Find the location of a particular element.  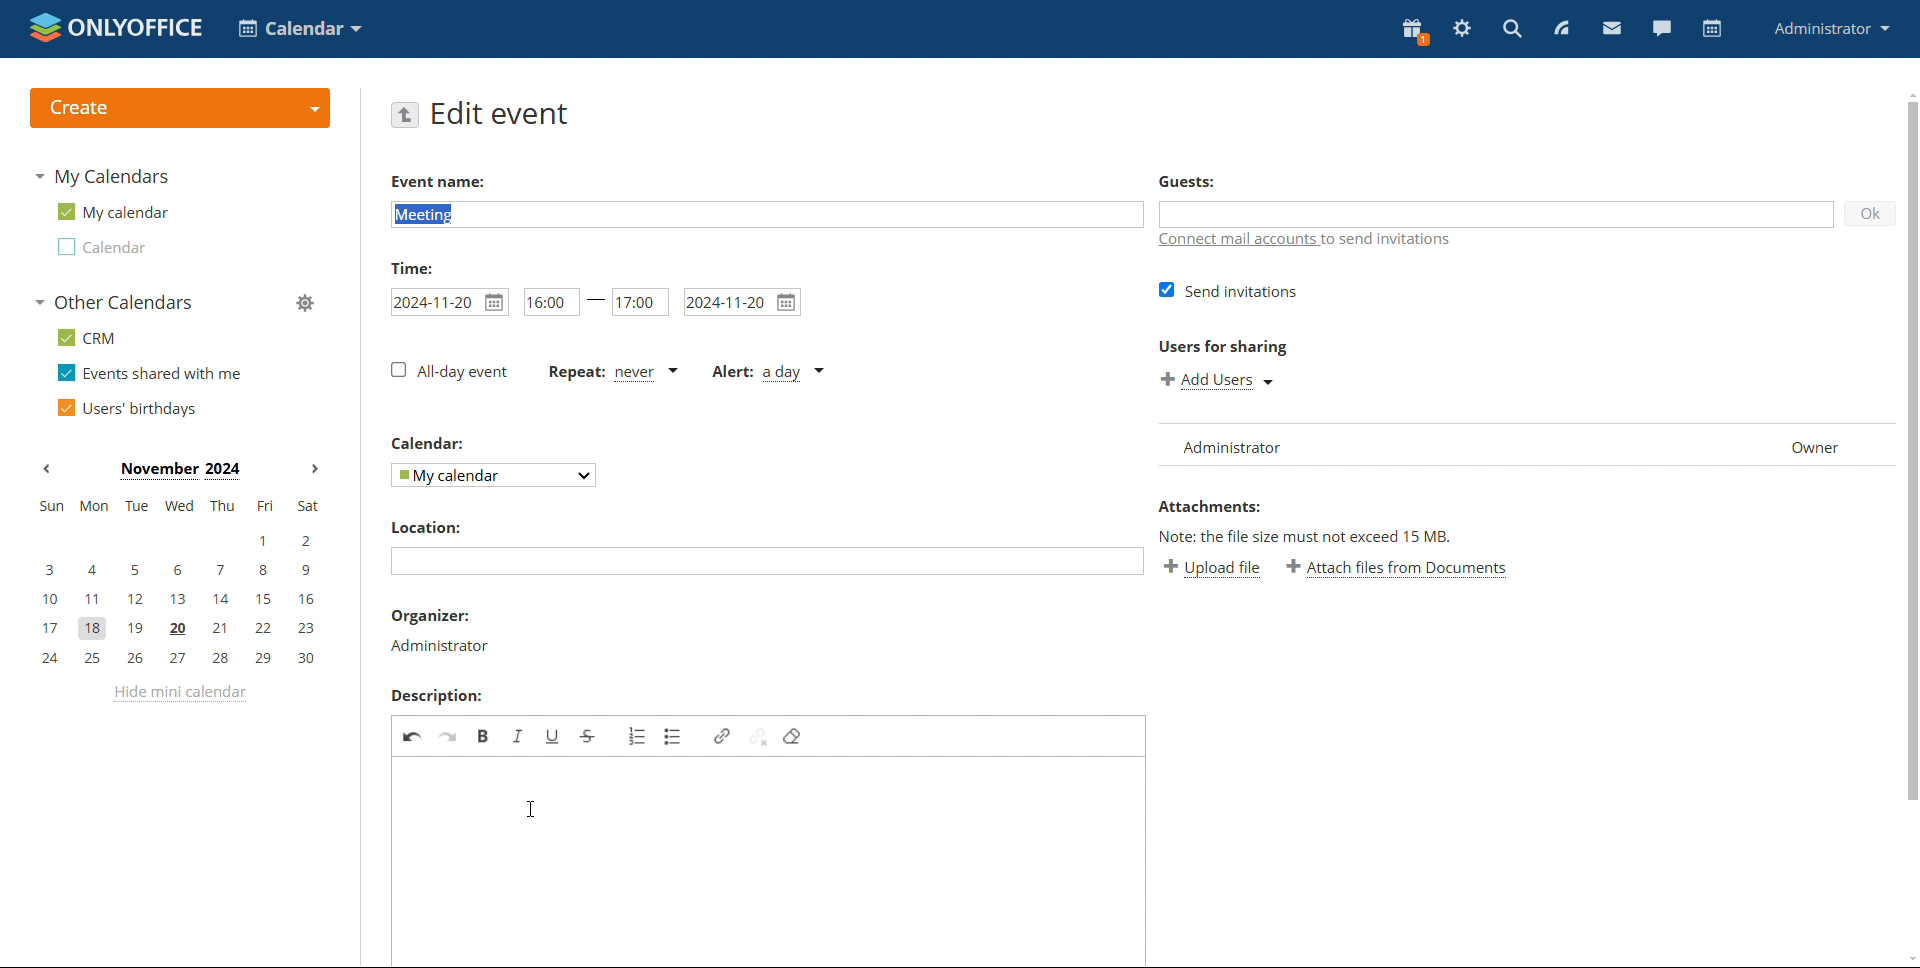

undo is located at coordinates (412, 736).